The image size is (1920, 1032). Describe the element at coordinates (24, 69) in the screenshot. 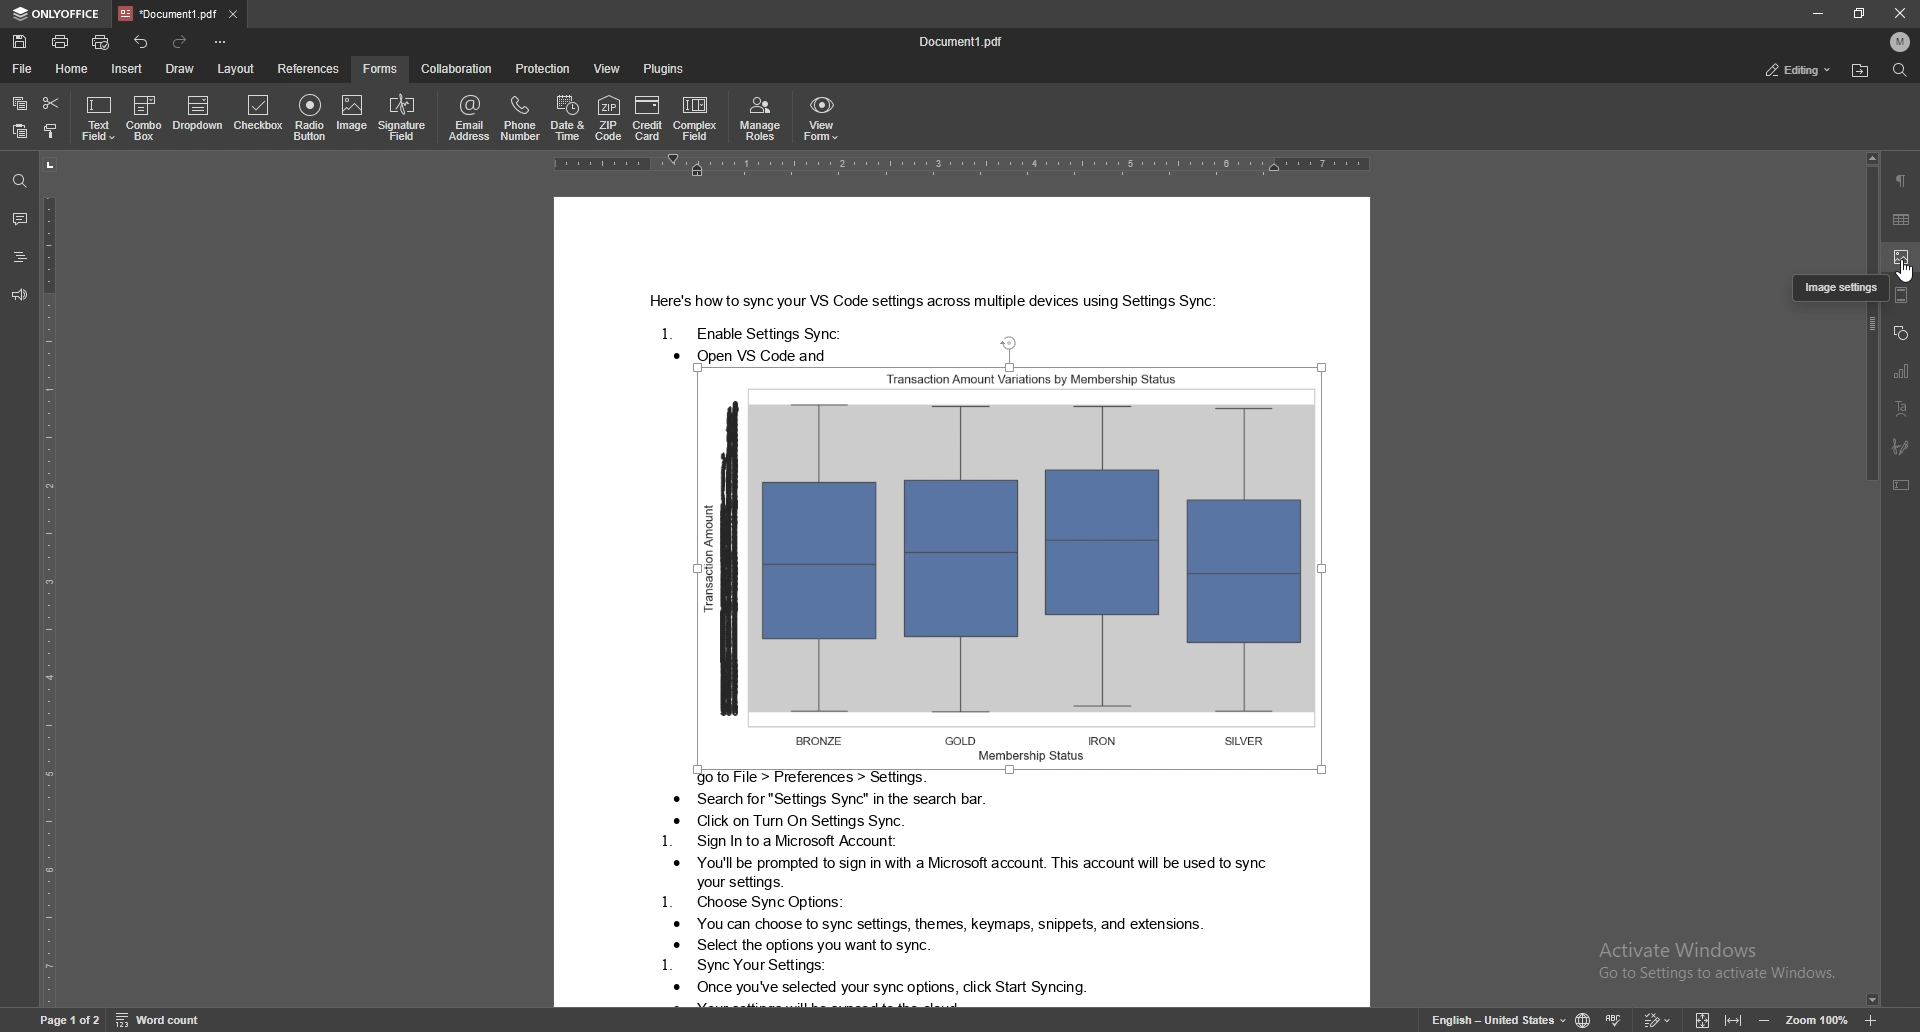

I see `file` at that location.